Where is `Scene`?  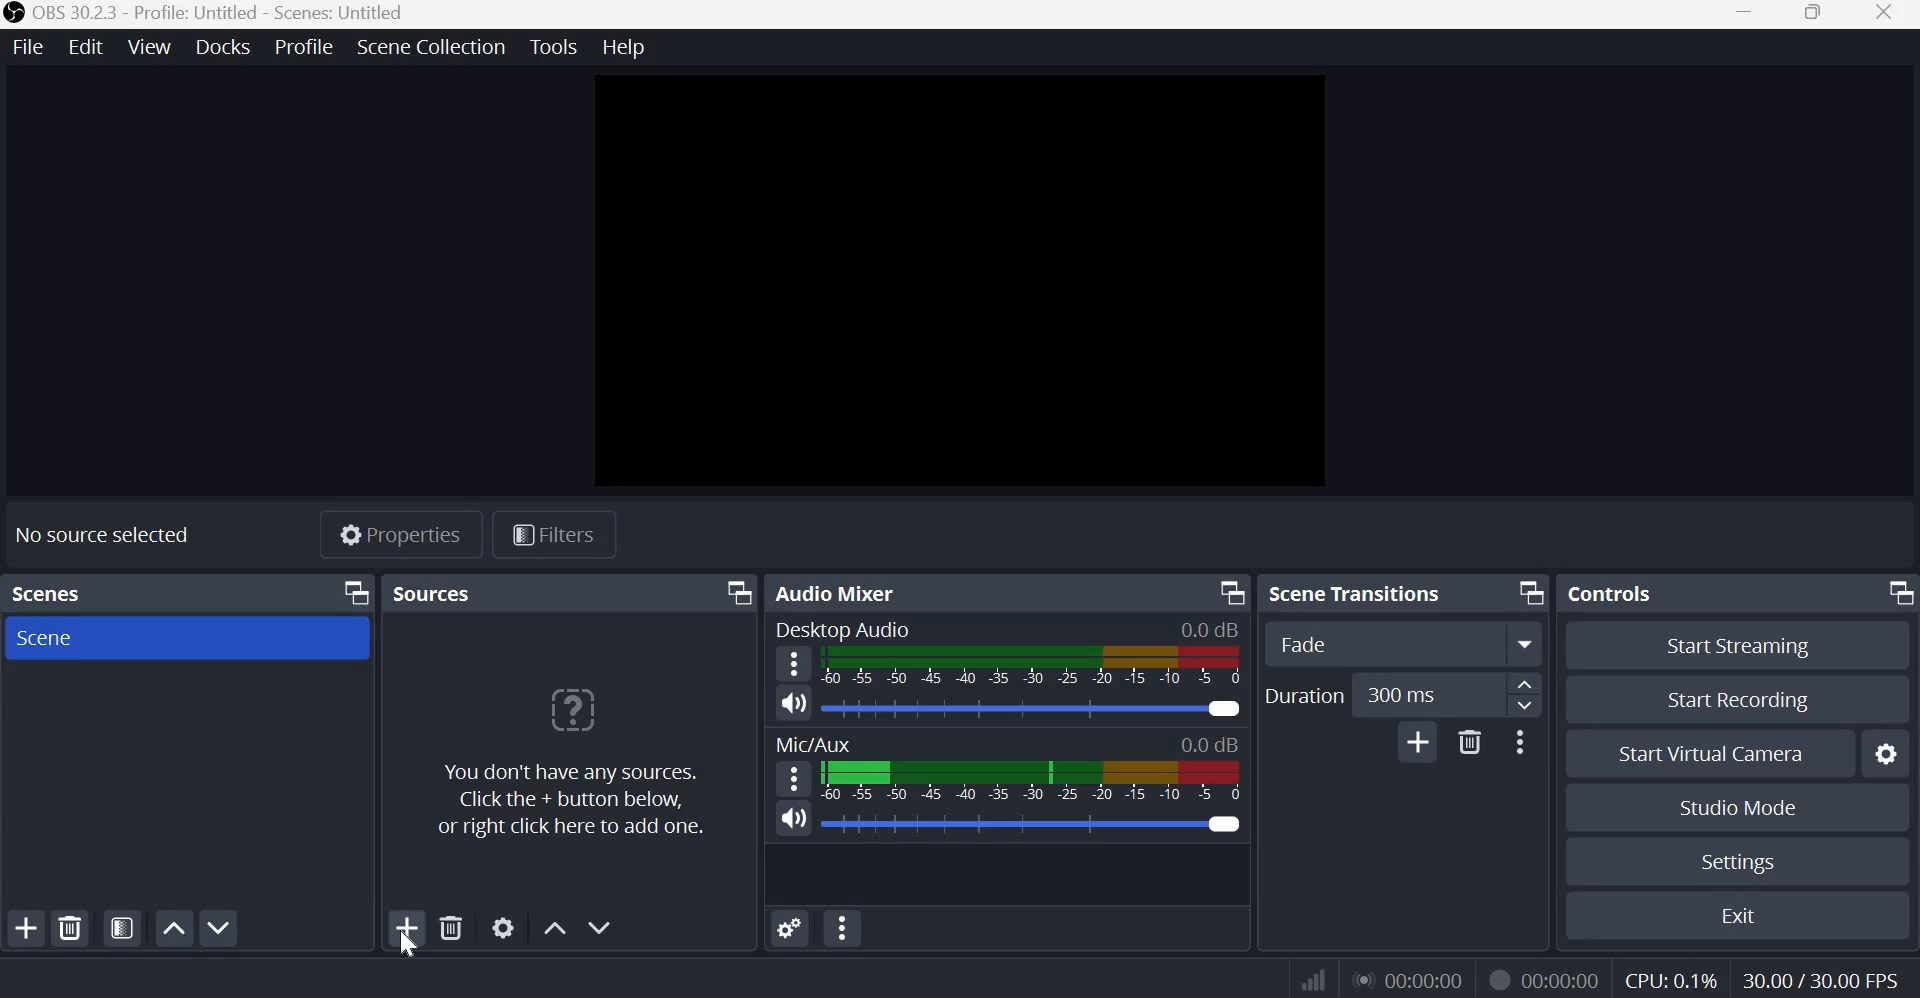
Scene is located at coordinates (65, 637).